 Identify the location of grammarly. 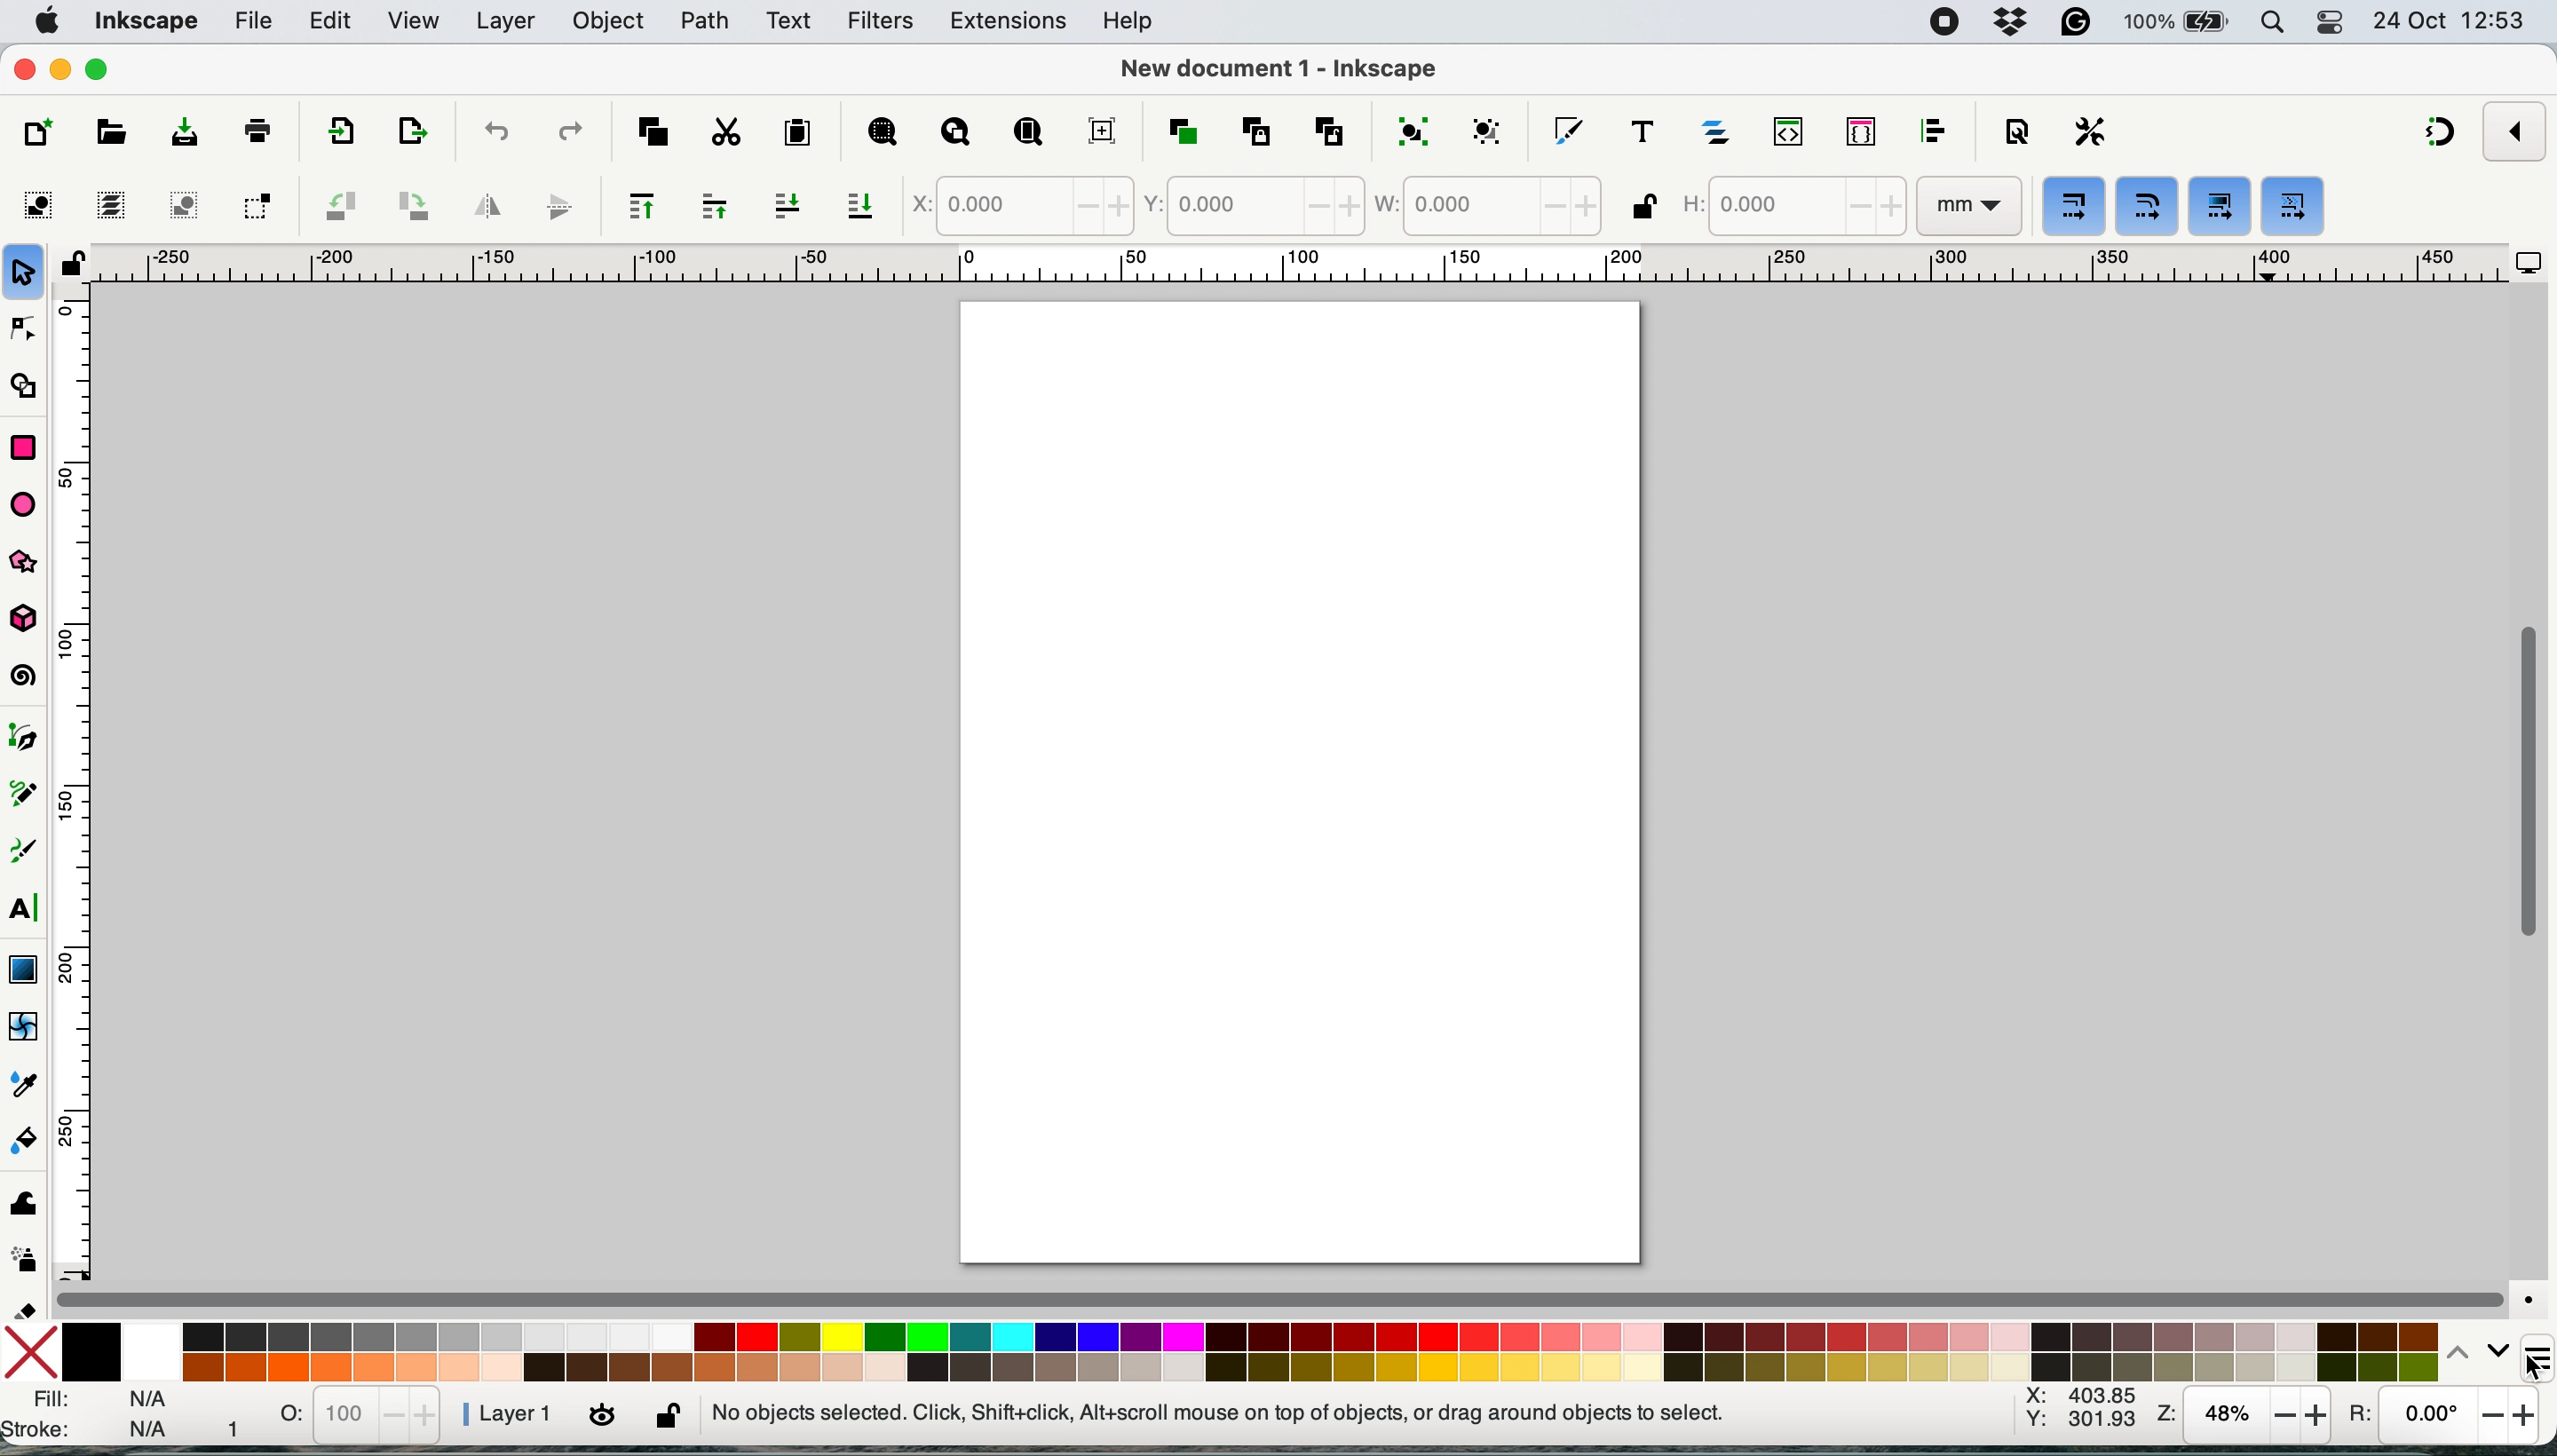
(2073, 26).